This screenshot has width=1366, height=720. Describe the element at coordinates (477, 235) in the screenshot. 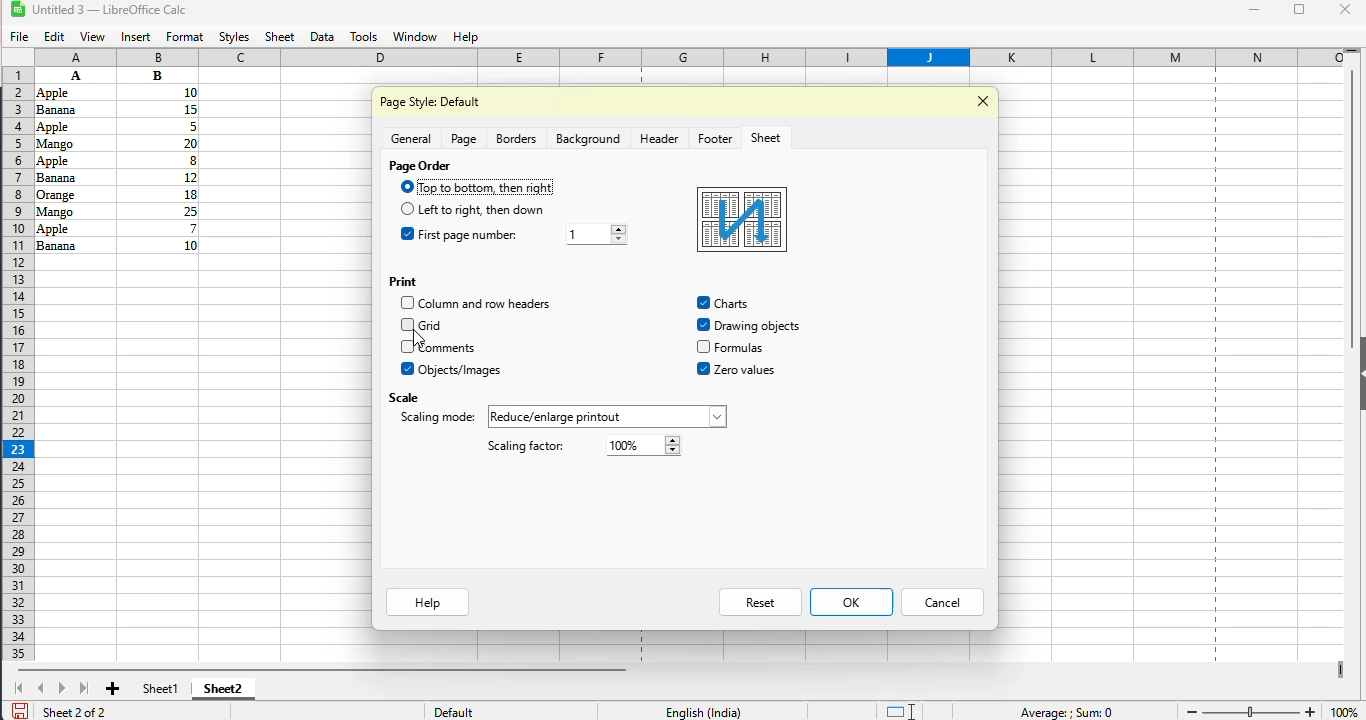

I see `first page number: 1` at that location.